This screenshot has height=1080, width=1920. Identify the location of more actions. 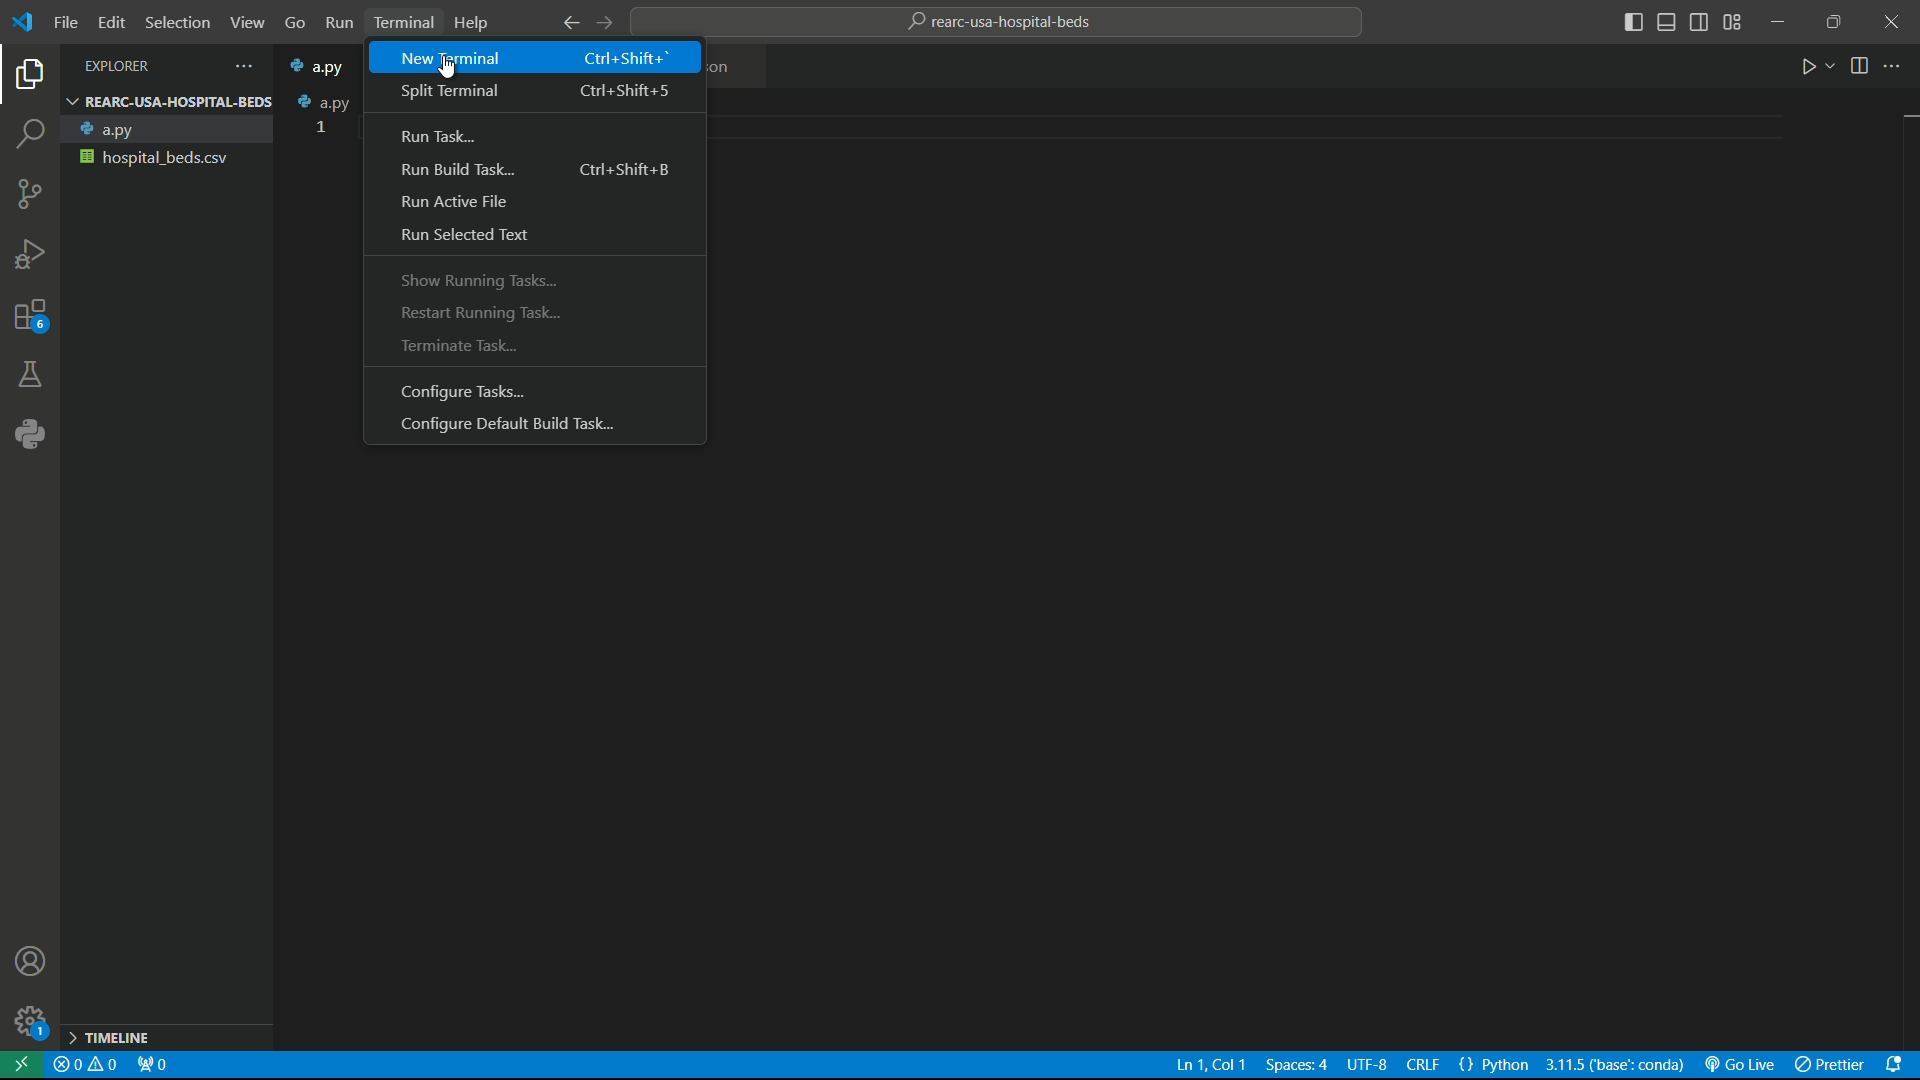
(1898, 68).